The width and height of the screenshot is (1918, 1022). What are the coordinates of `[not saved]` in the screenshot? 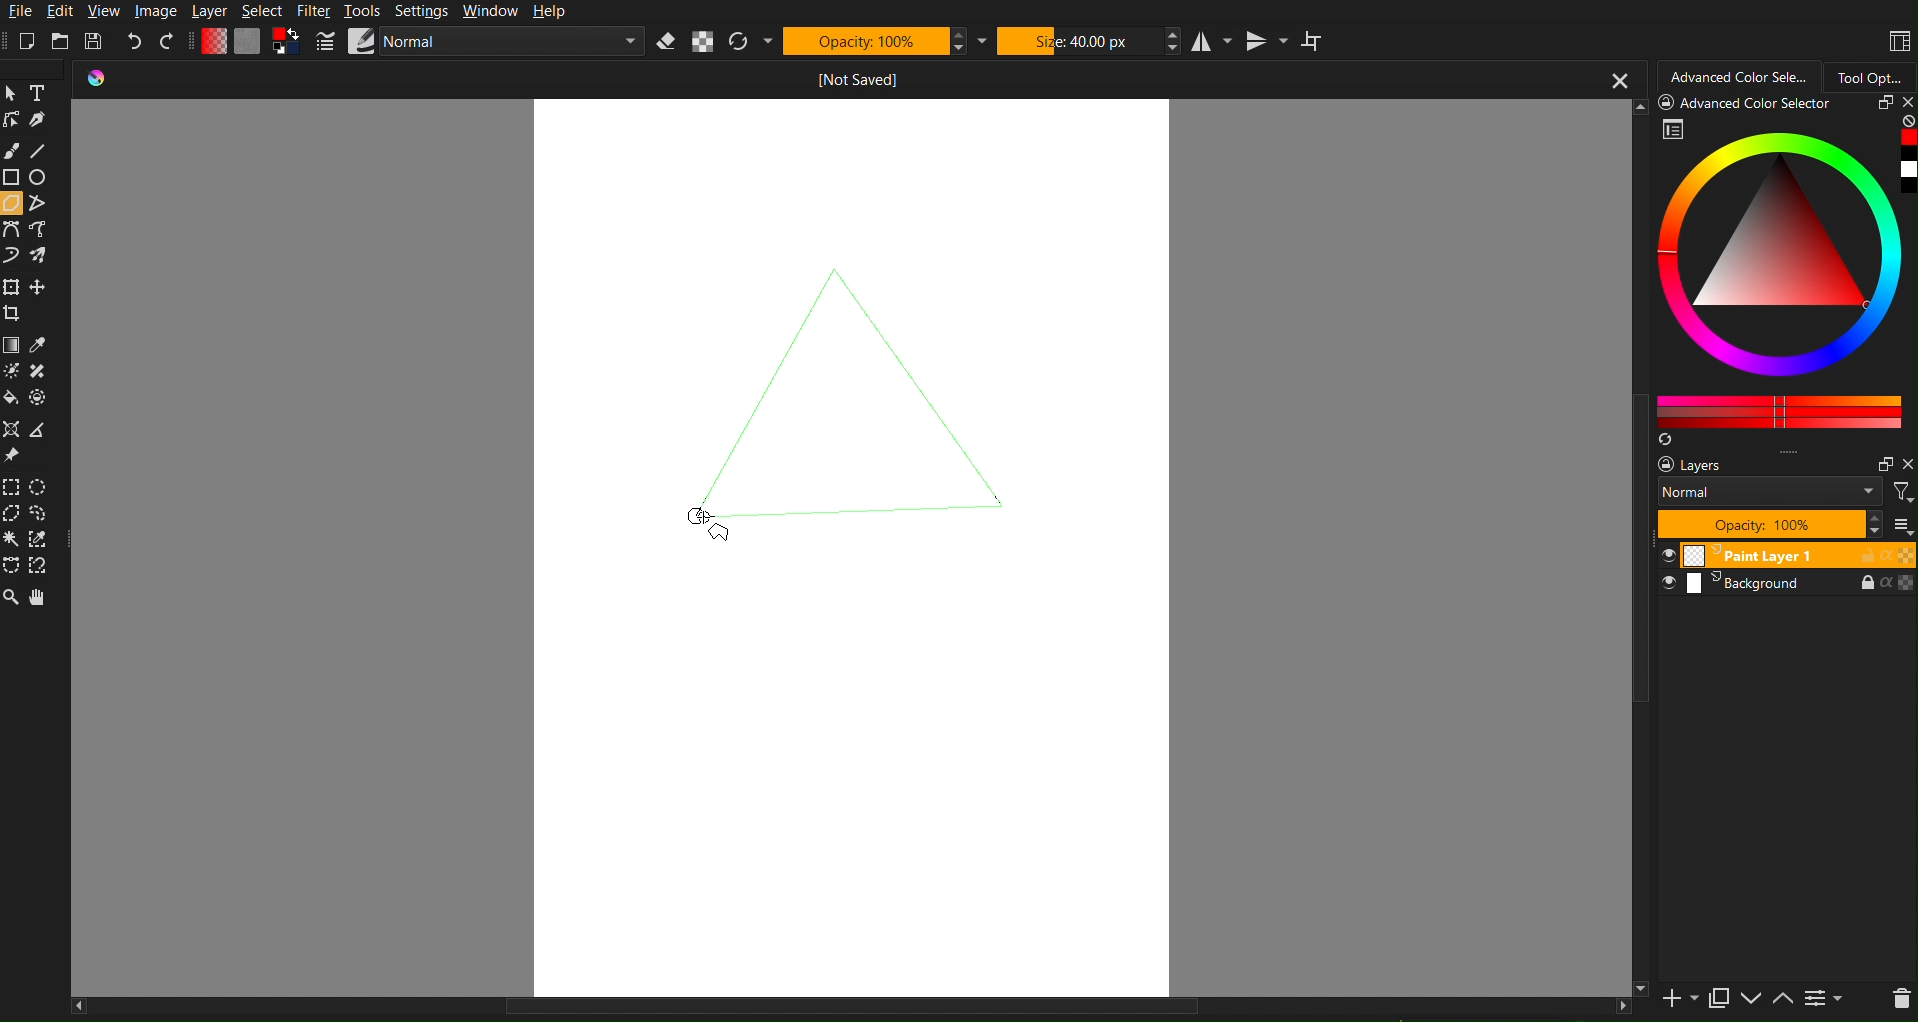 It's located at (874, 79).